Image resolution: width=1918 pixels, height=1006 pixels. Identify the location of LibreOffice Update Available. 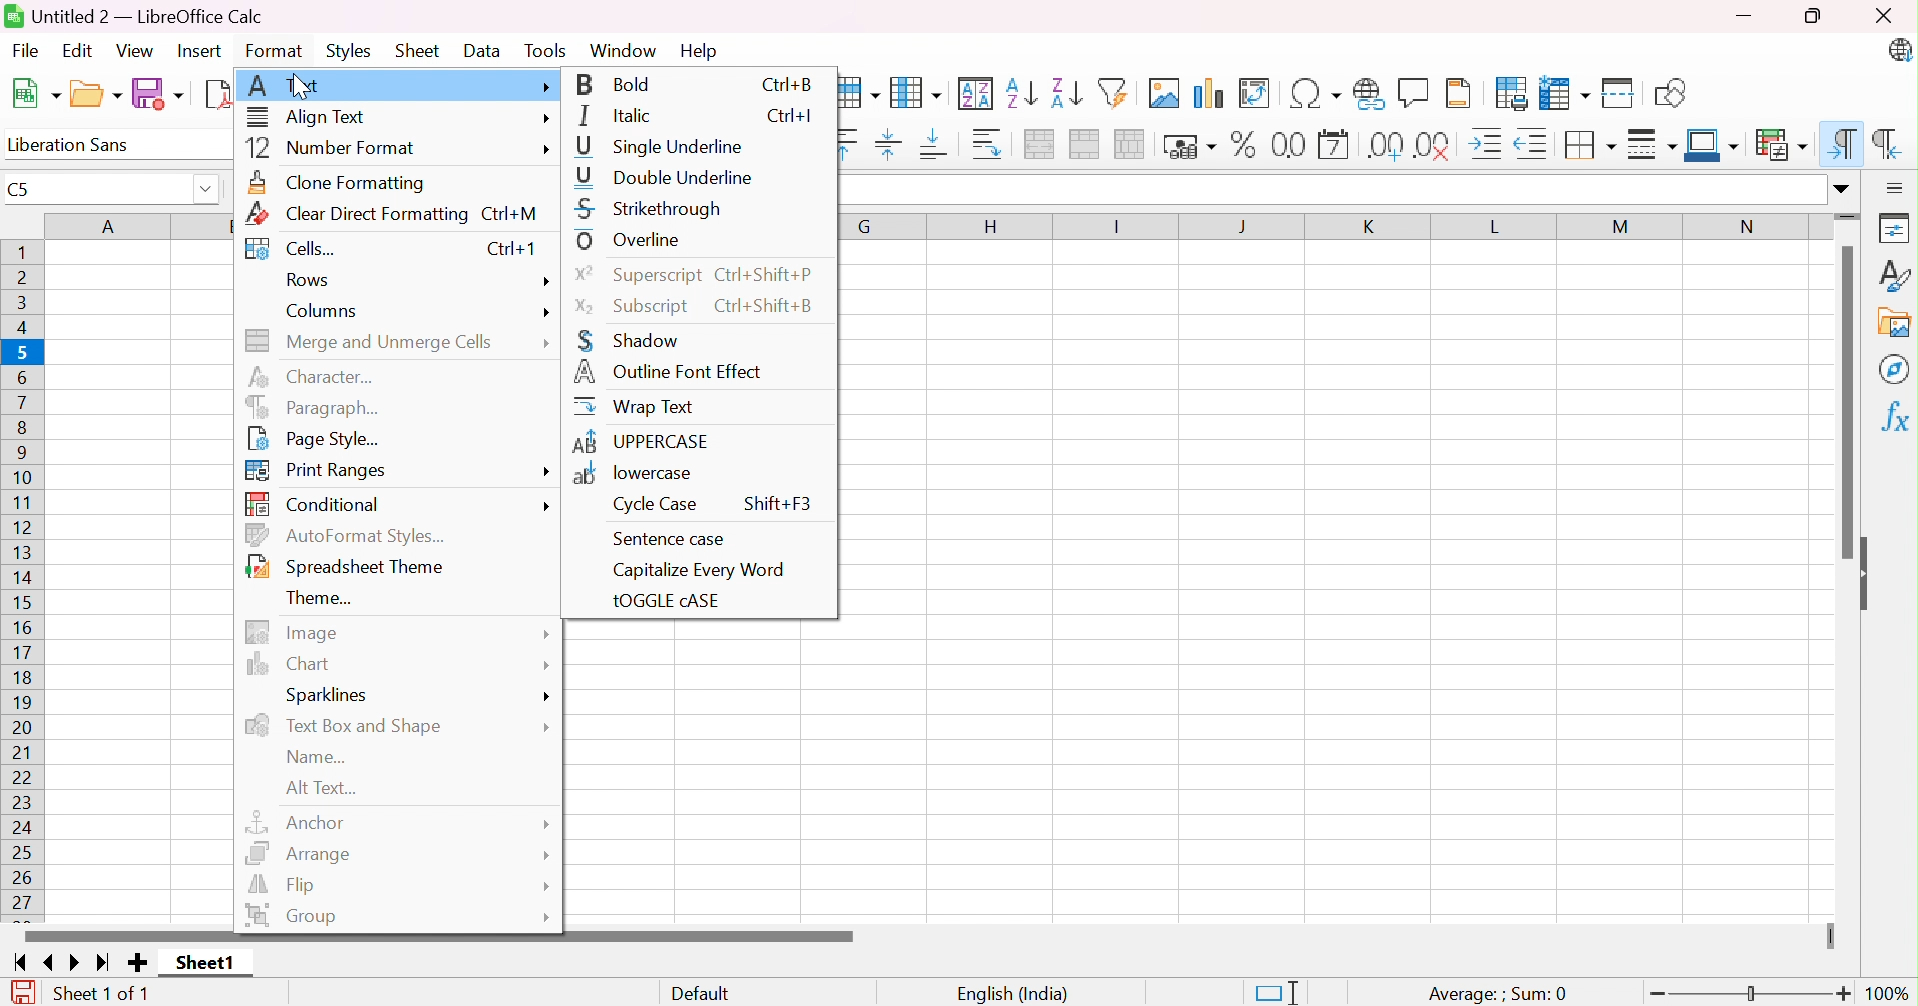
(1901, 49).